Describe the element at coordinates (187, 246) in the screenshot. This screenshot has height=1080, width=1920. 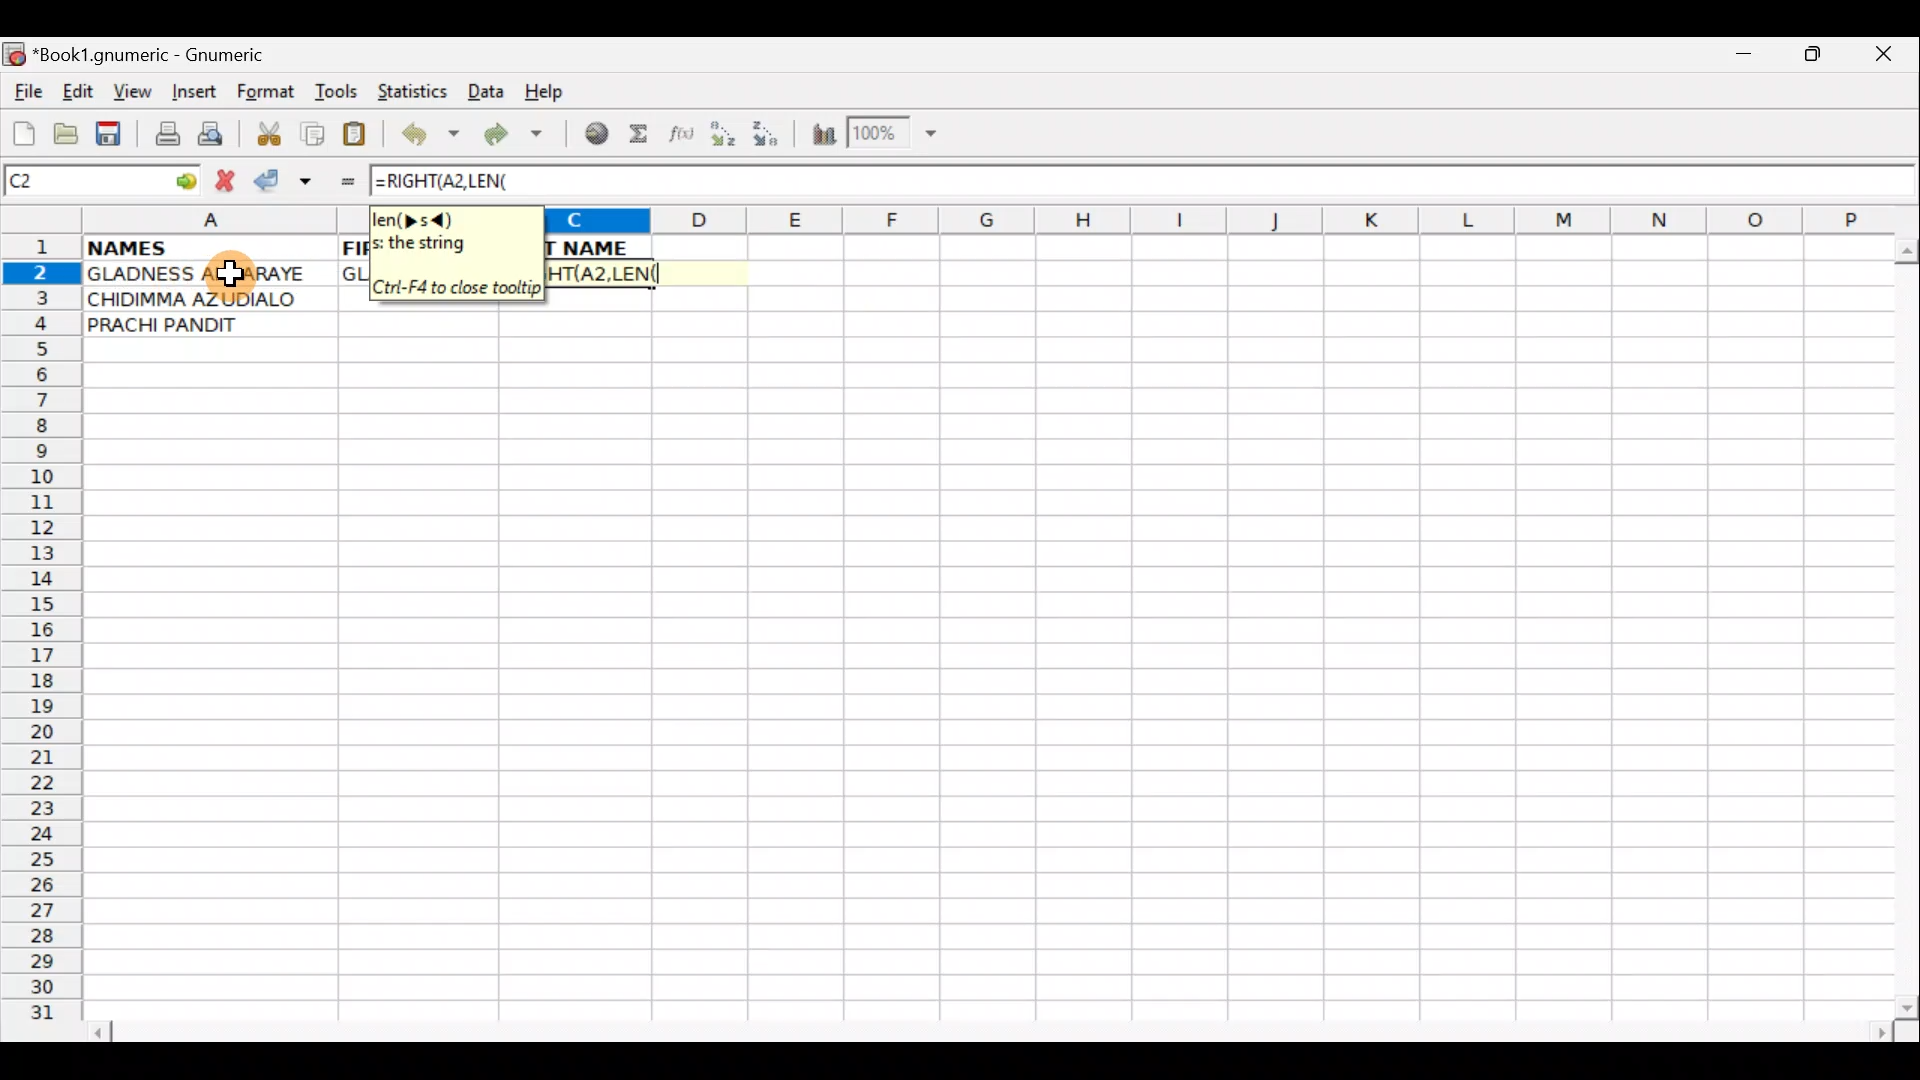
I see `NAMES` at that location.